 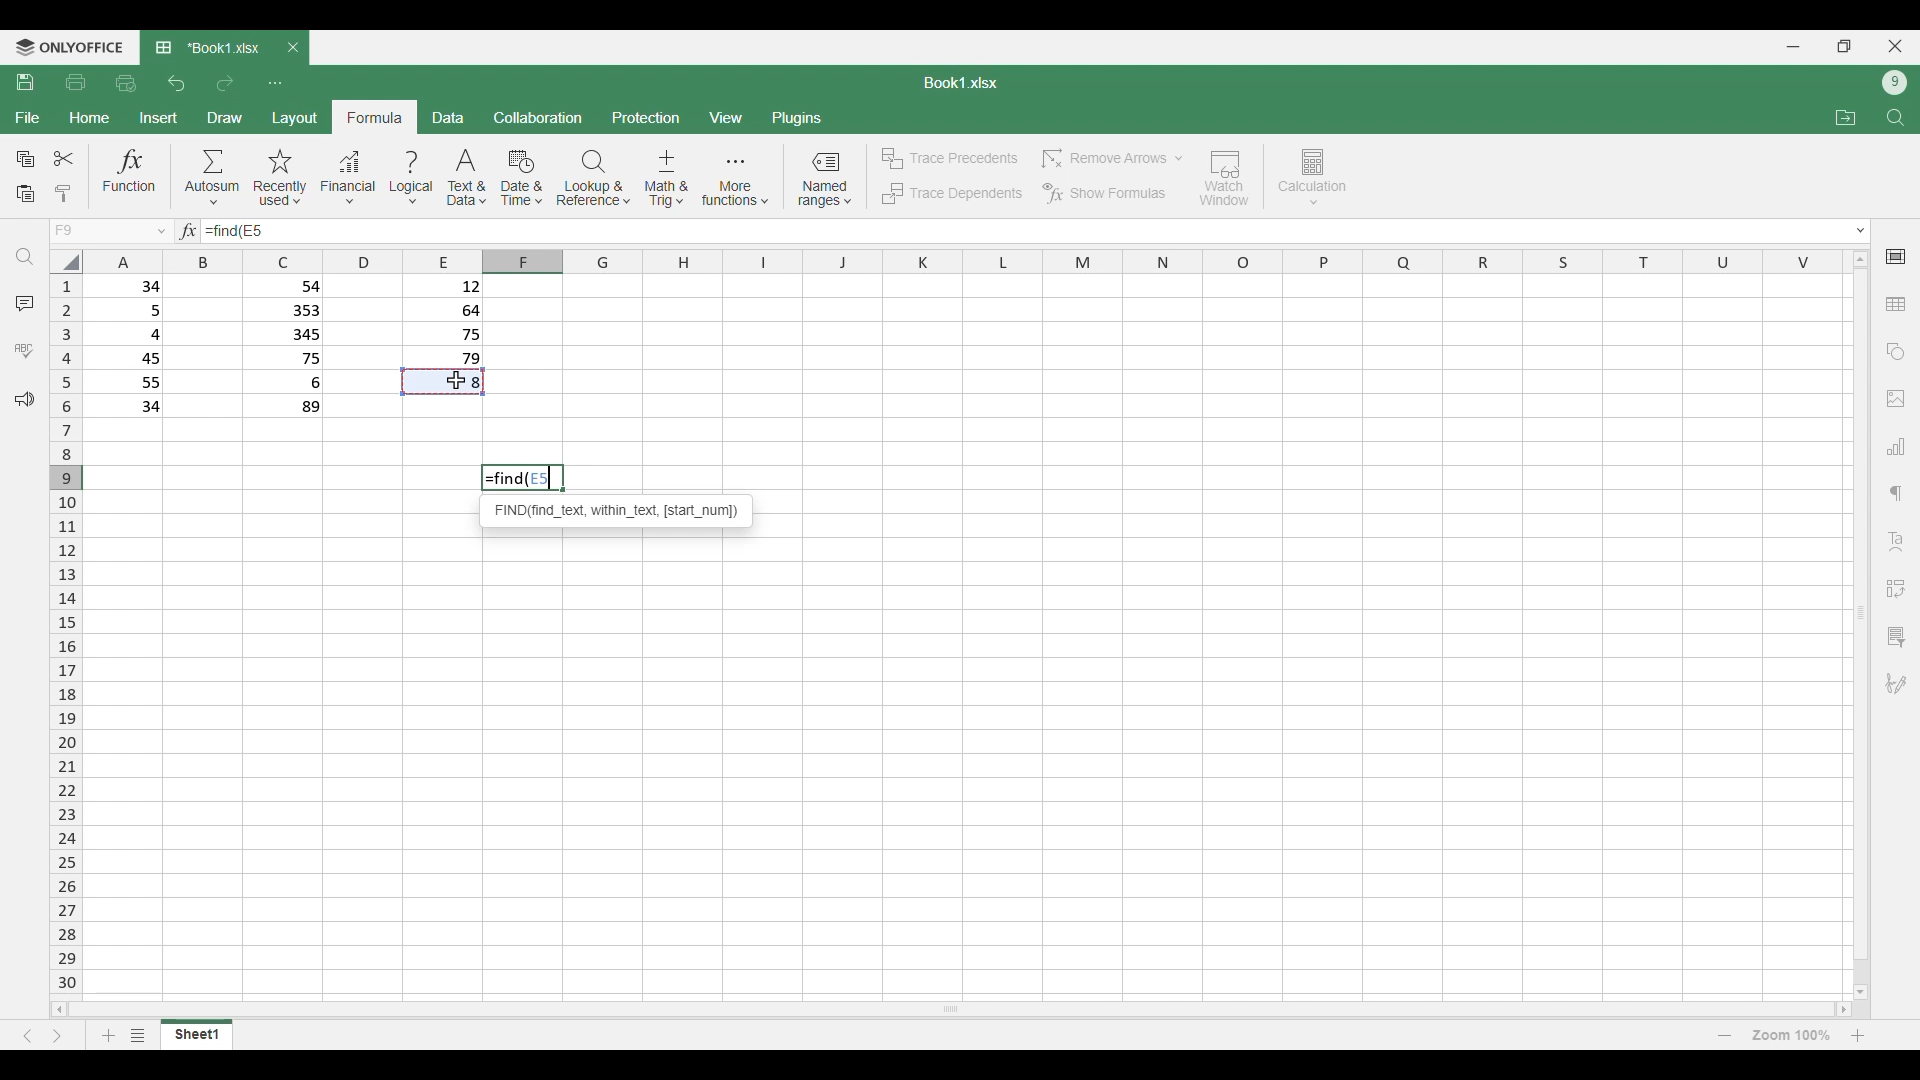 What do you see at coordinates (158, 118) in the screenshot?
I see `Insert menu` at bounding box center [158, 118].